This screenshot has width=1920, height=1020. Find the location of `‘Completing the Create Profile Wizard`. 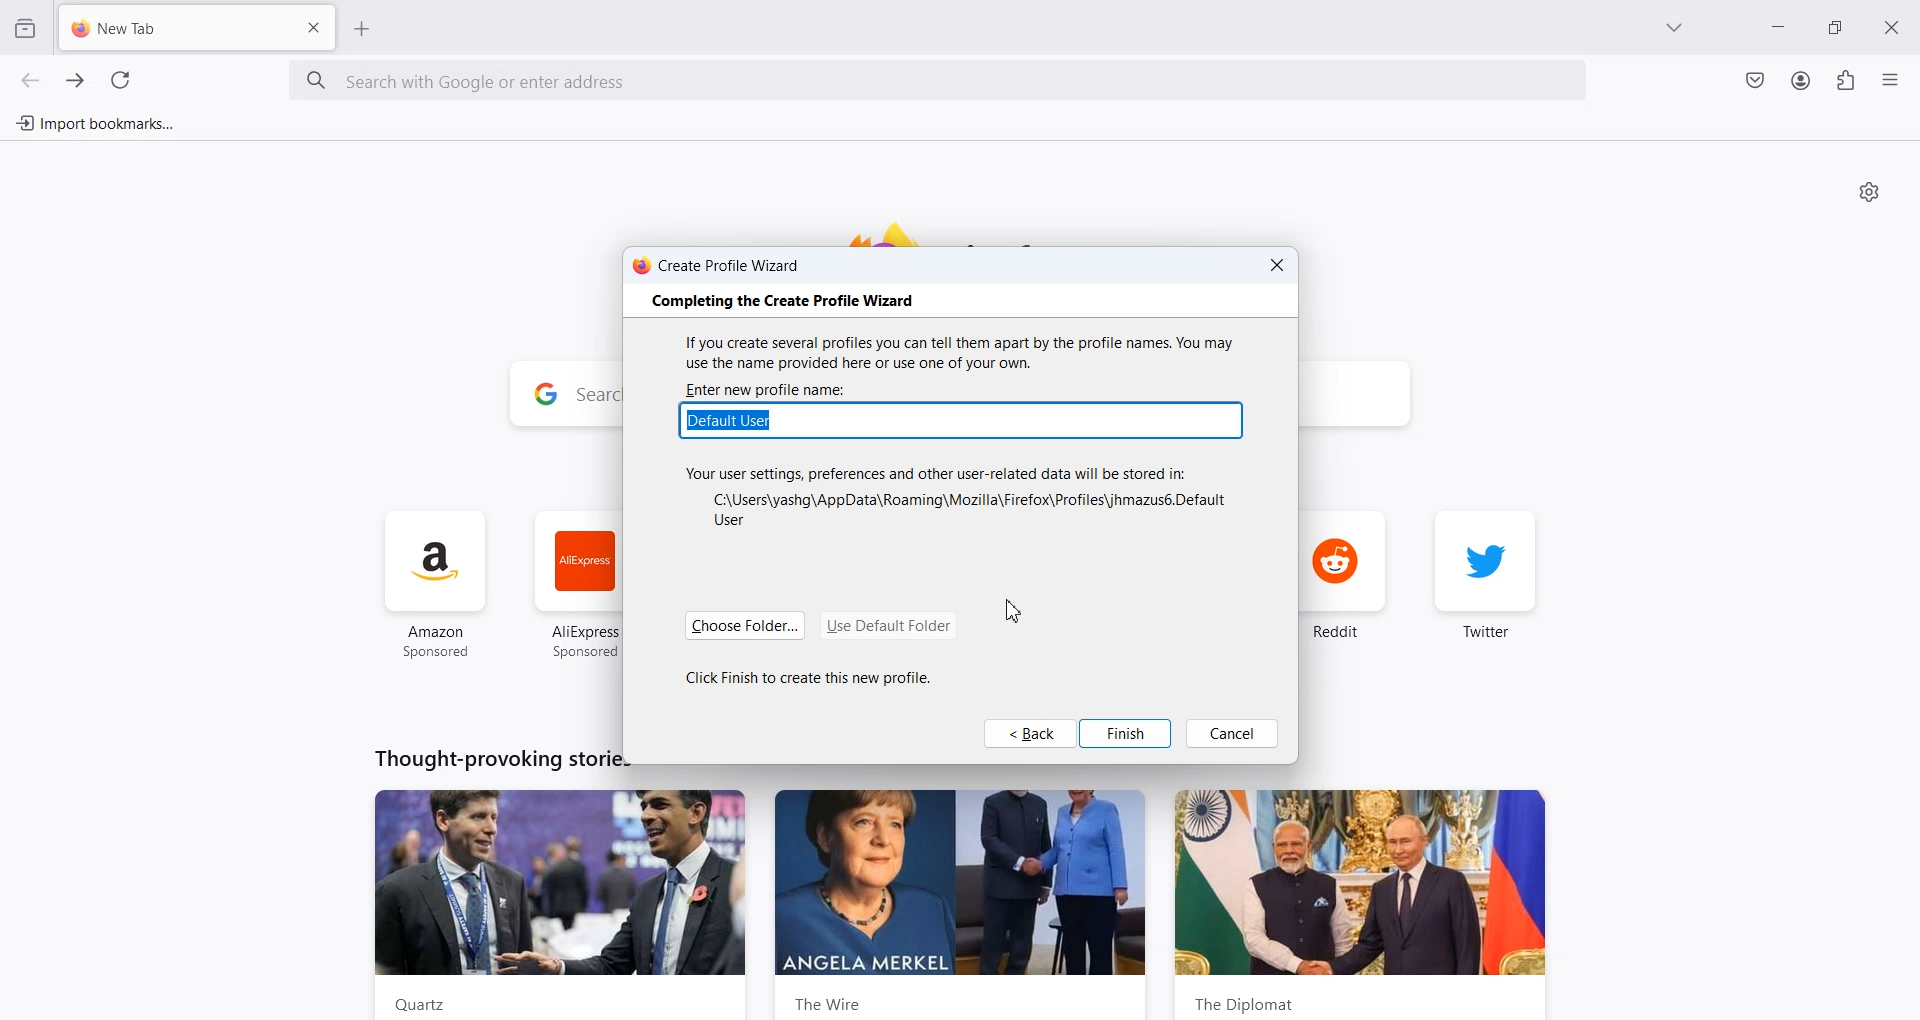

‘Completing the Create Profile Wizard is located at coordinates (773, 301).